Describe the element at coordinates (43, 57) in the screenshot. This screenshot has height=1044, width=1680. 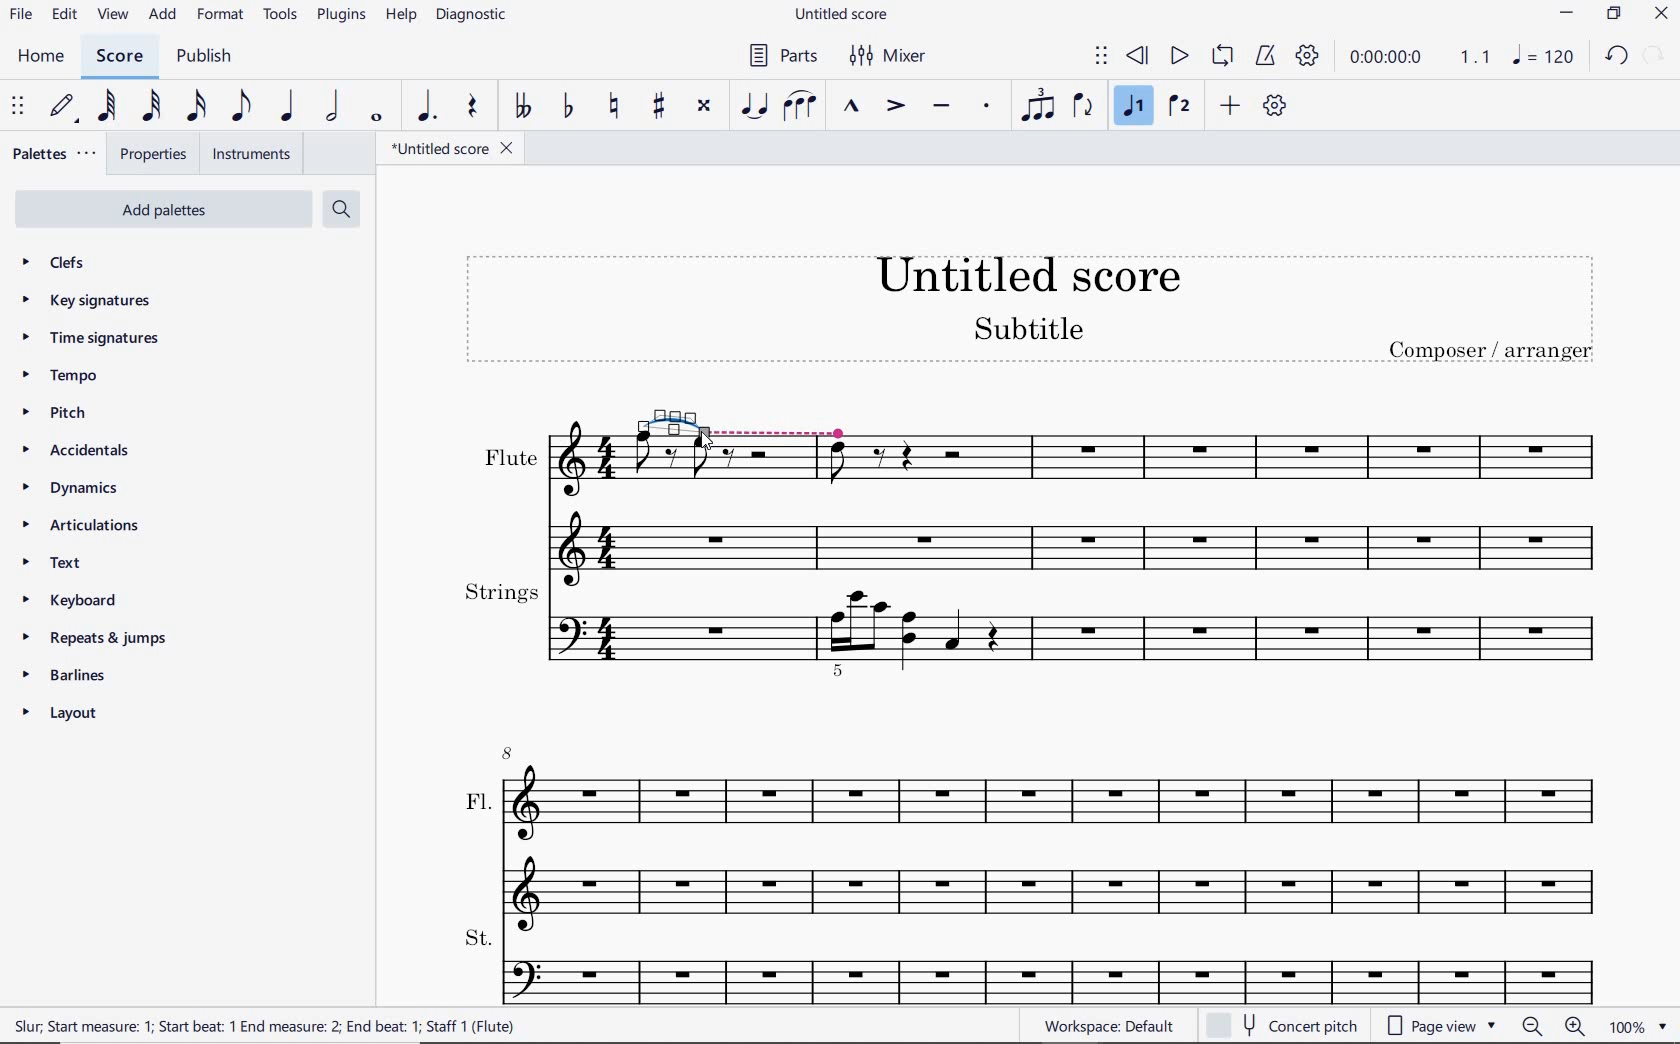
I see `home` at that location.